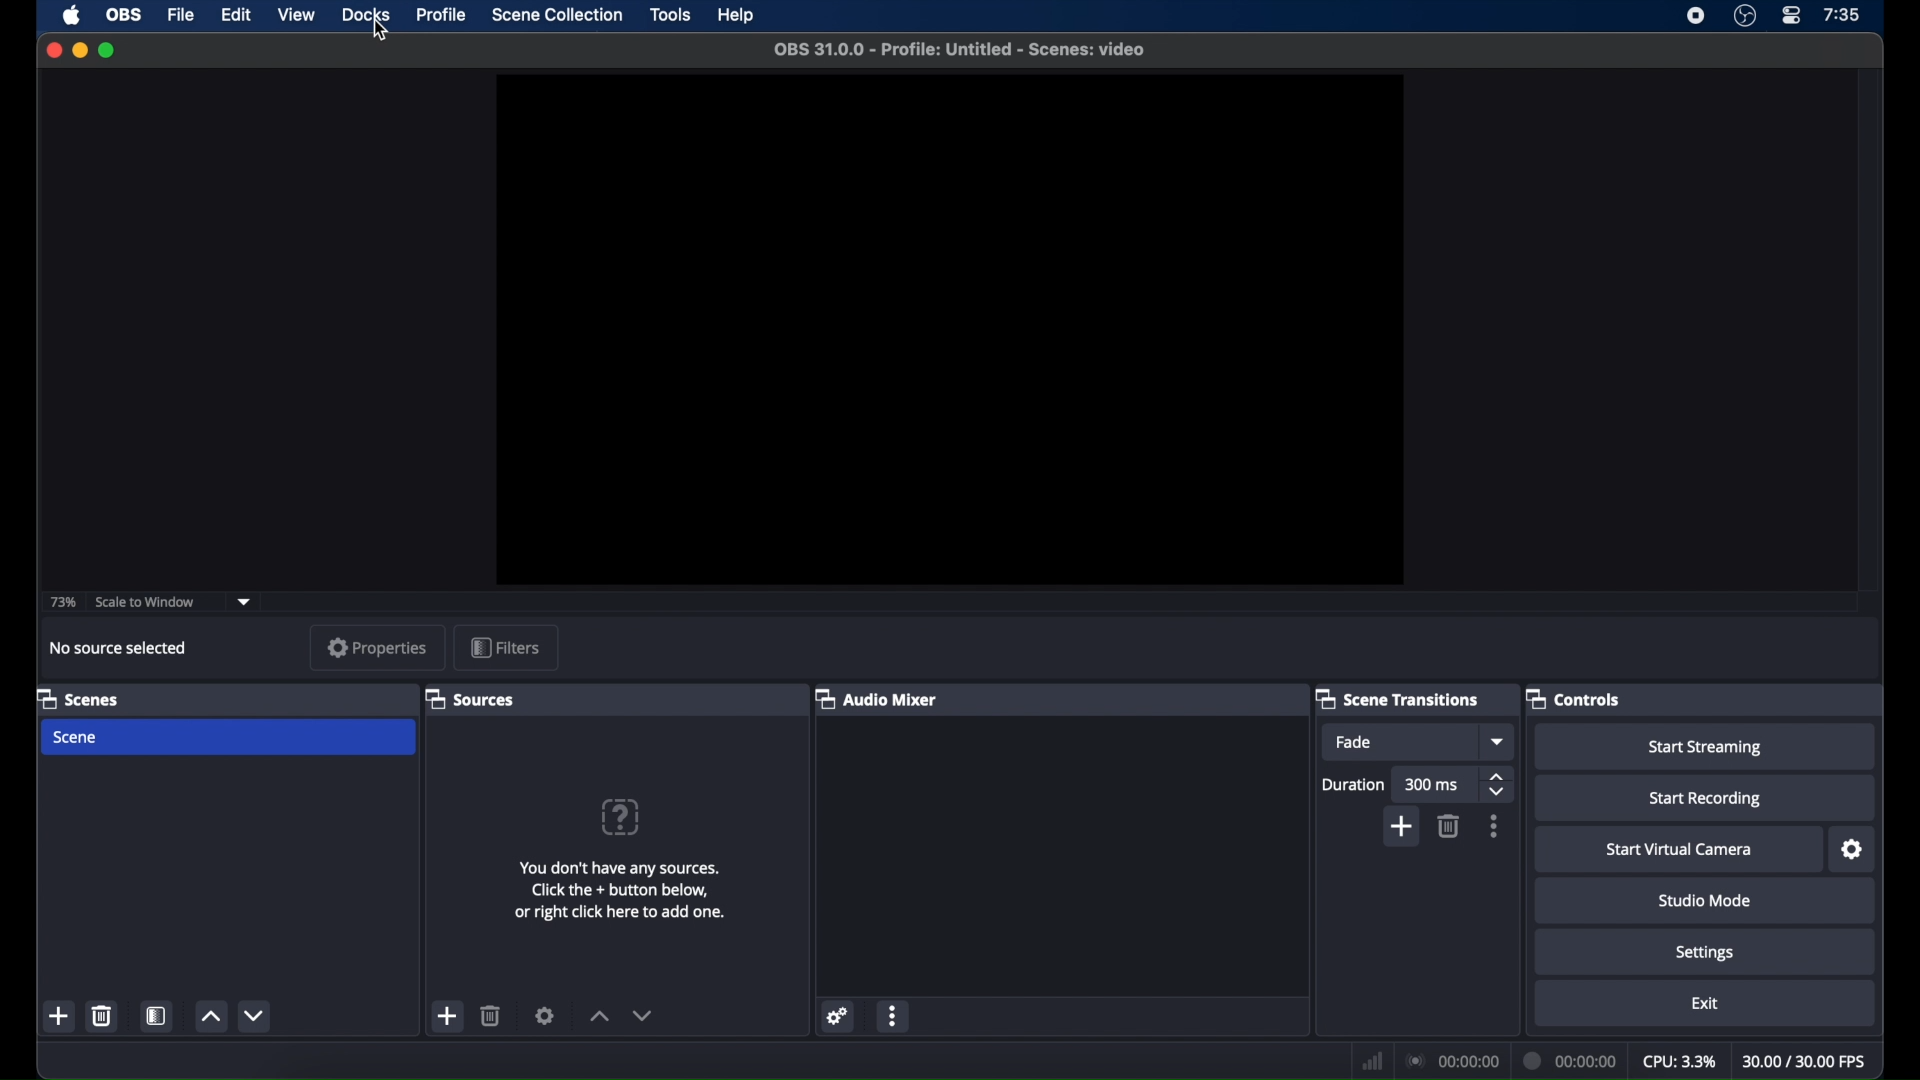  I want to click on delete, so click(491, 1015).